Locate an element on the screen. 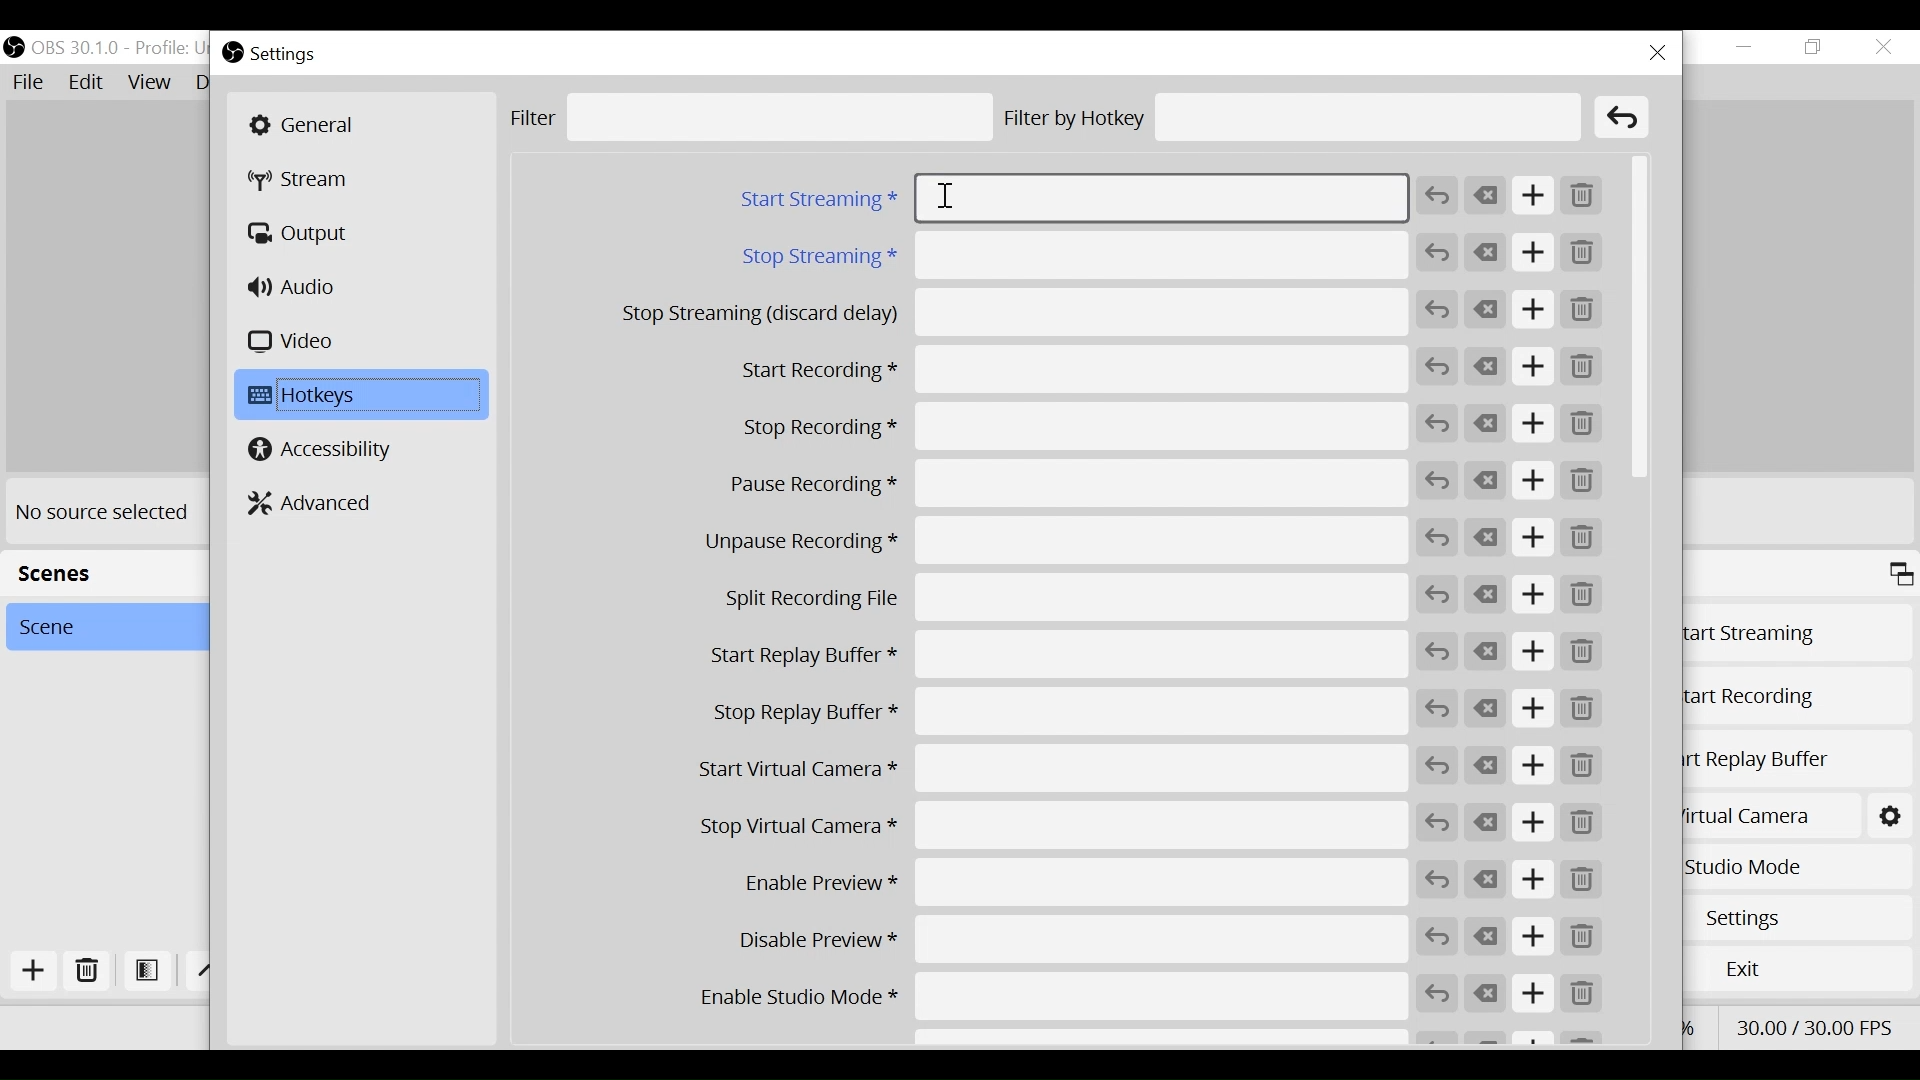 The height and width of the screenshot is (1080, 1920). Unpause Recording is located at coordinates (1052, 542).